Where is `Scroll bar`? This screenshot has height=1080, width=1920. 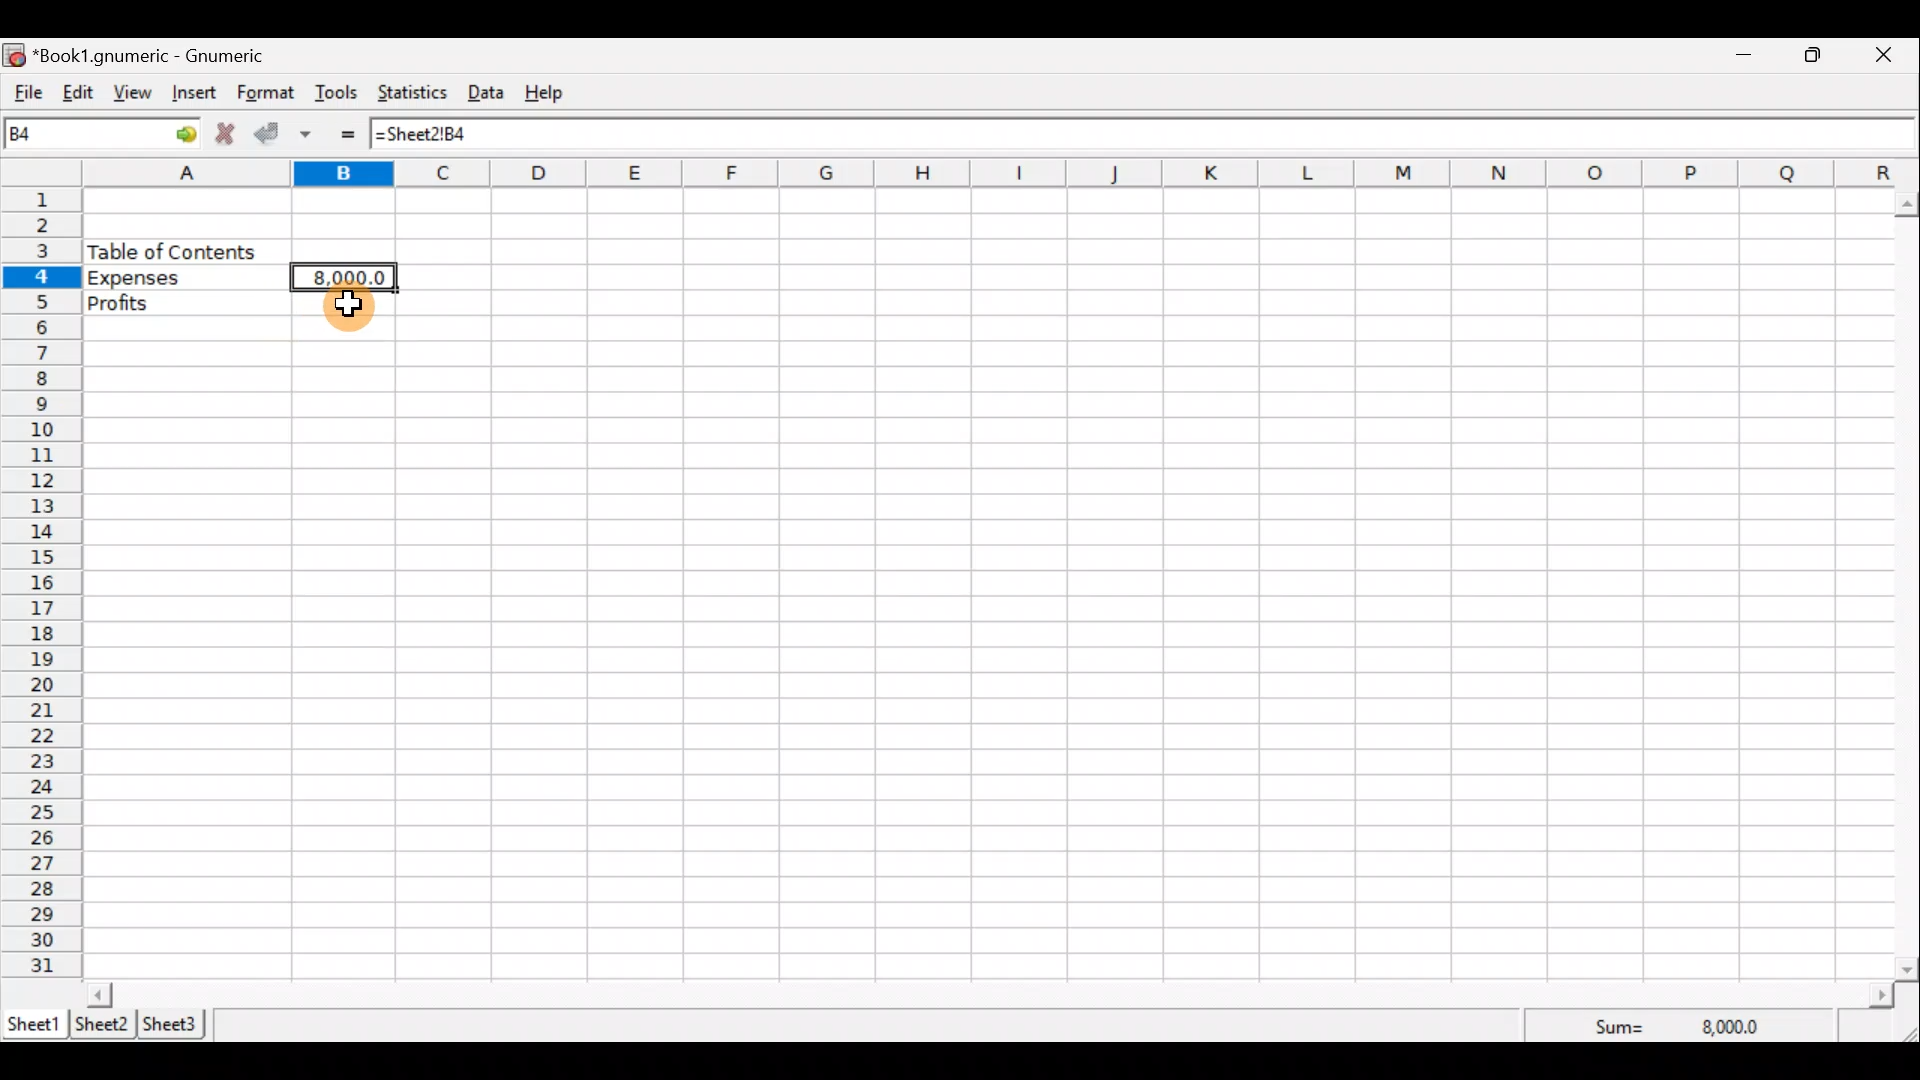 Scroll bar is located at coordinates (1908, 582).